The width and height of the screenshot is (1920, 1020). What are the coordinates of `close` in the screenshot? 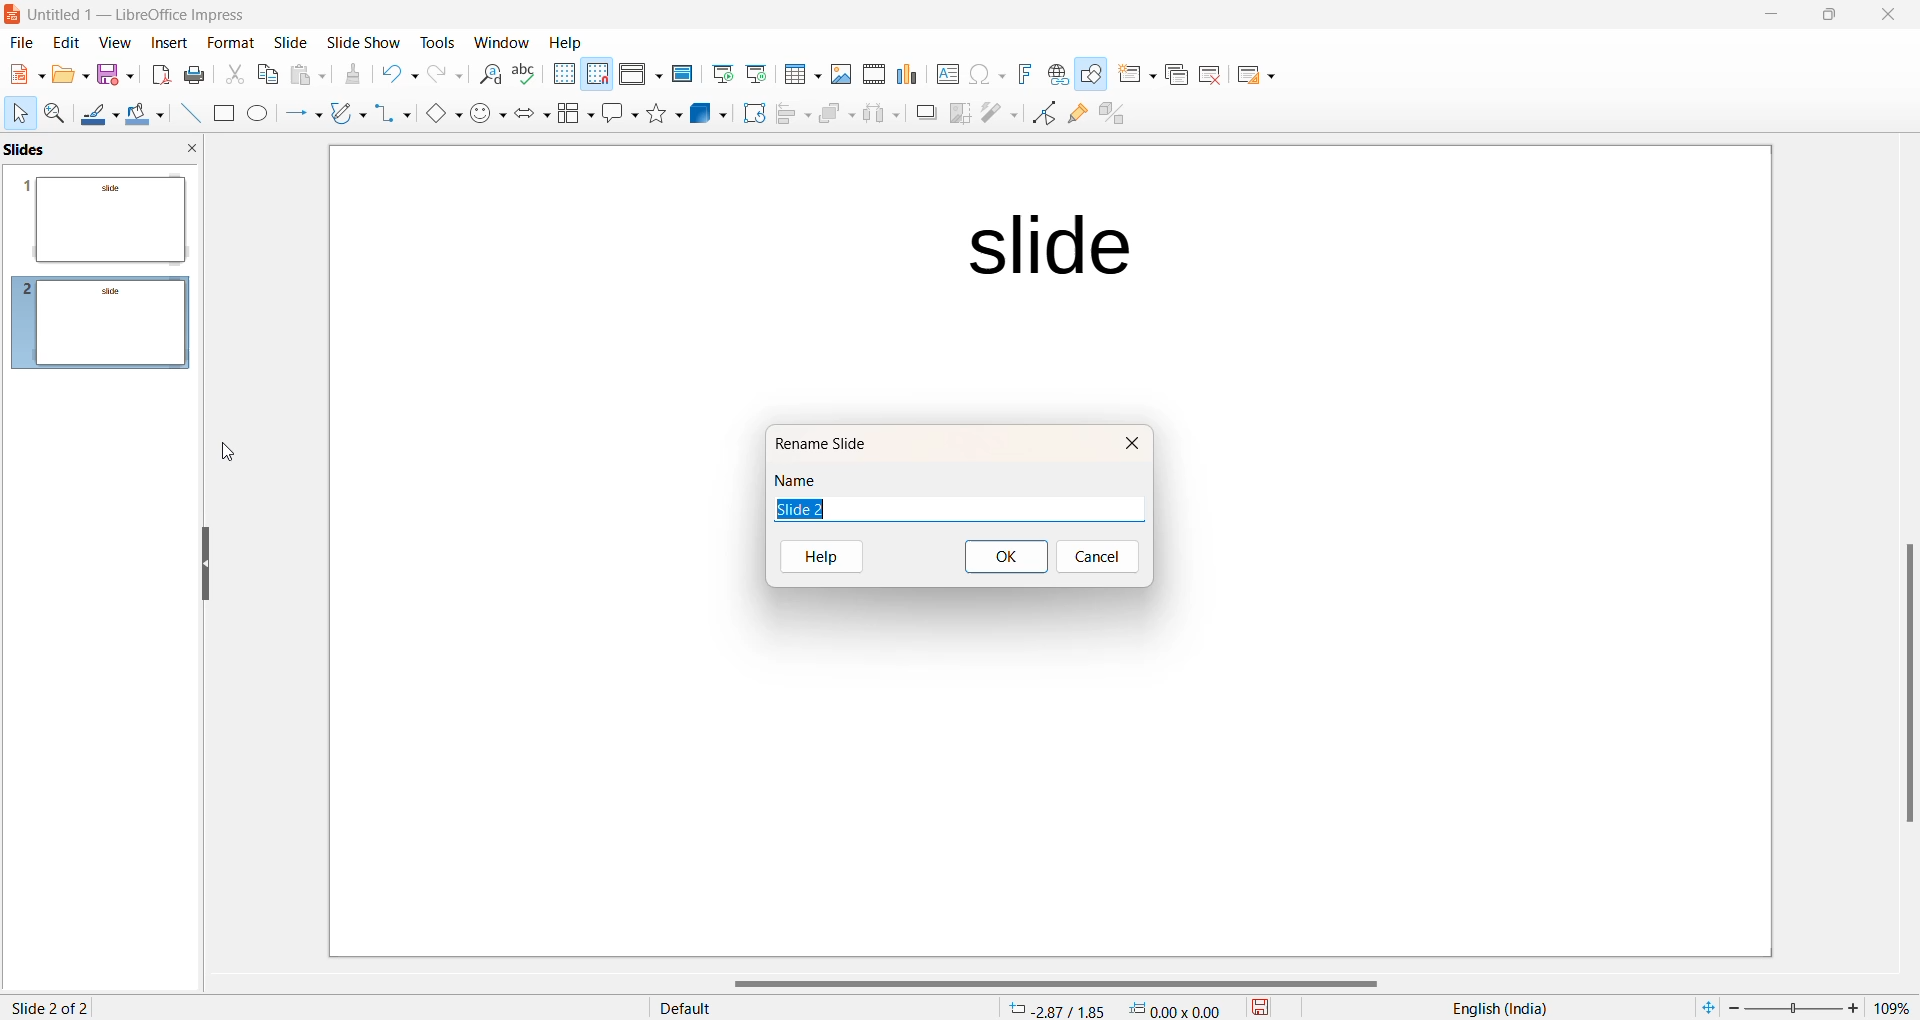 It's located at (1136, 444).